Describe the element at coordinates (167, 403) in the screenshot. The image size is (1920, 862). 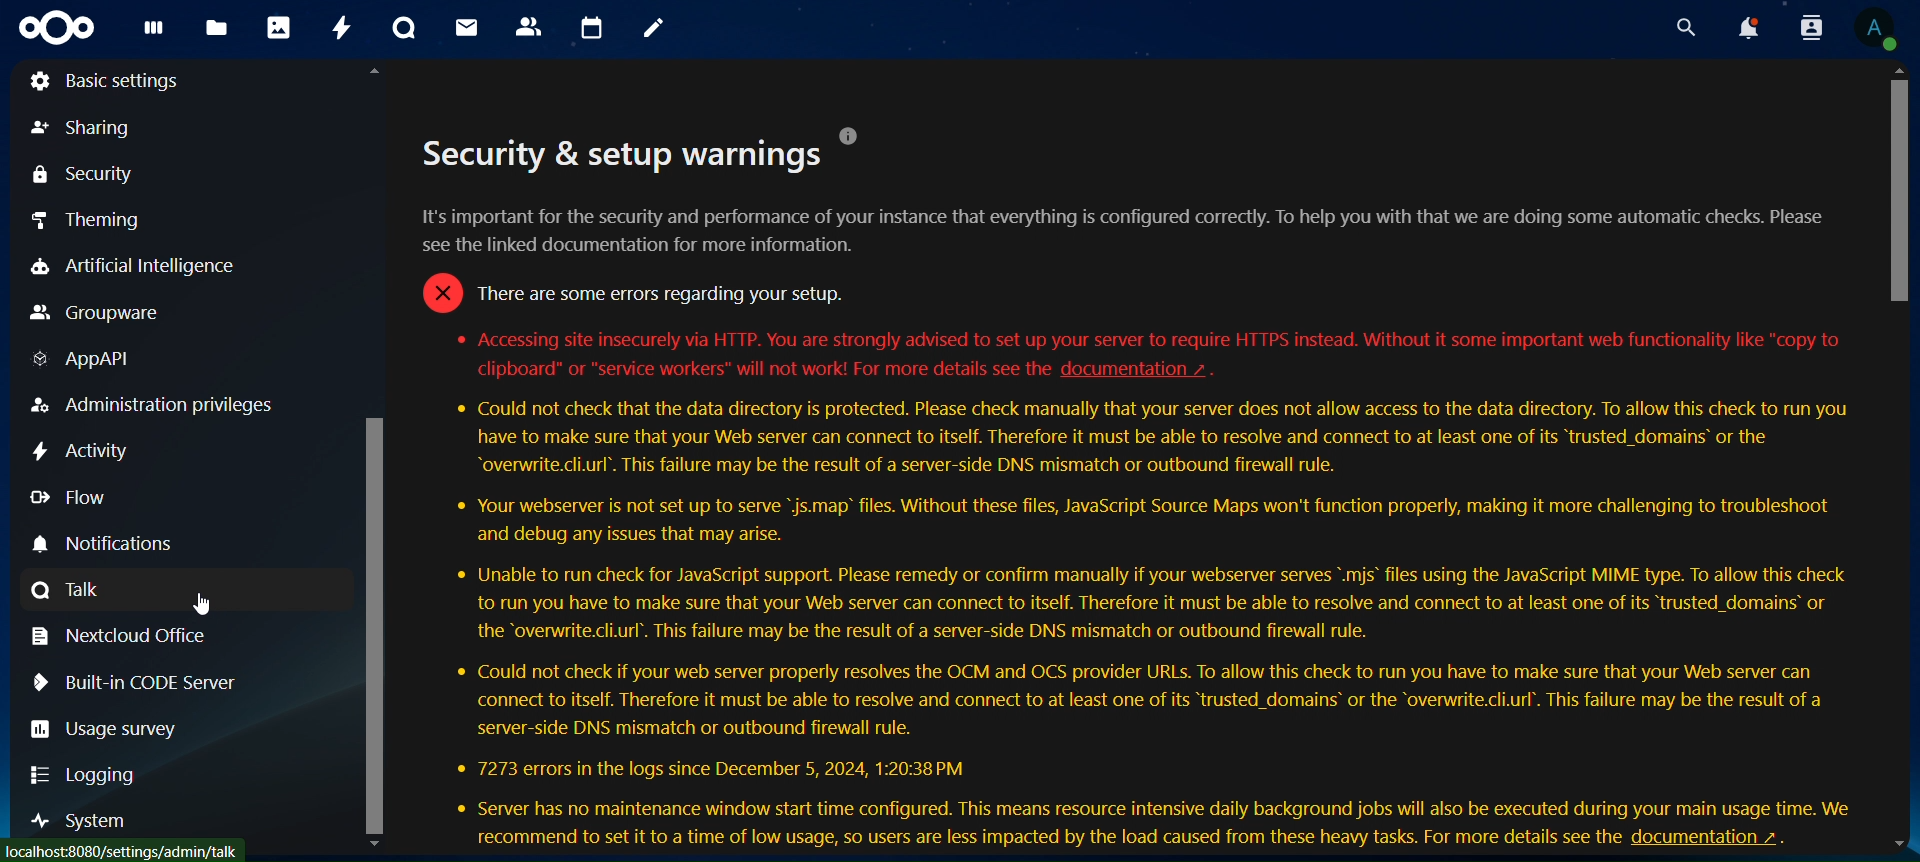
I see `Admistration privileges` at that location.